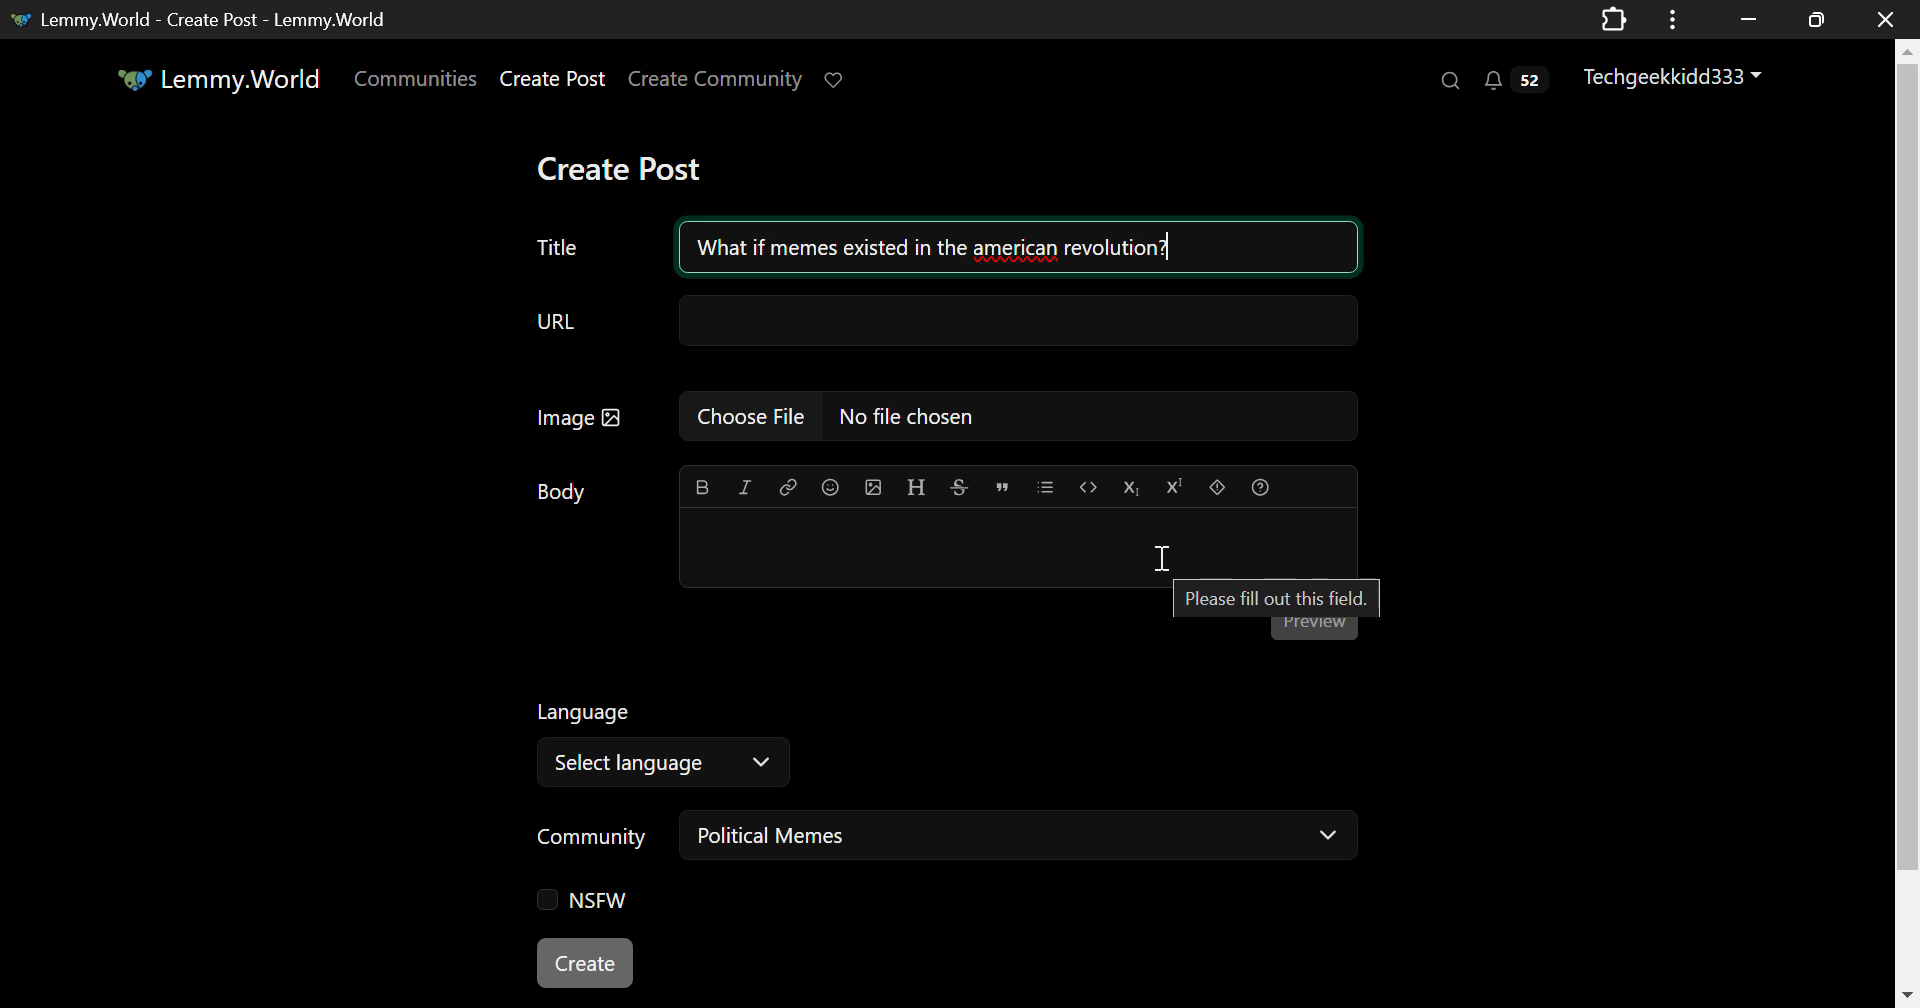 The height and width of the screenshot is (1008, 1920). Describe the element at coordinates (947, 320) in the screenshot. I see `URL Field` at that location.